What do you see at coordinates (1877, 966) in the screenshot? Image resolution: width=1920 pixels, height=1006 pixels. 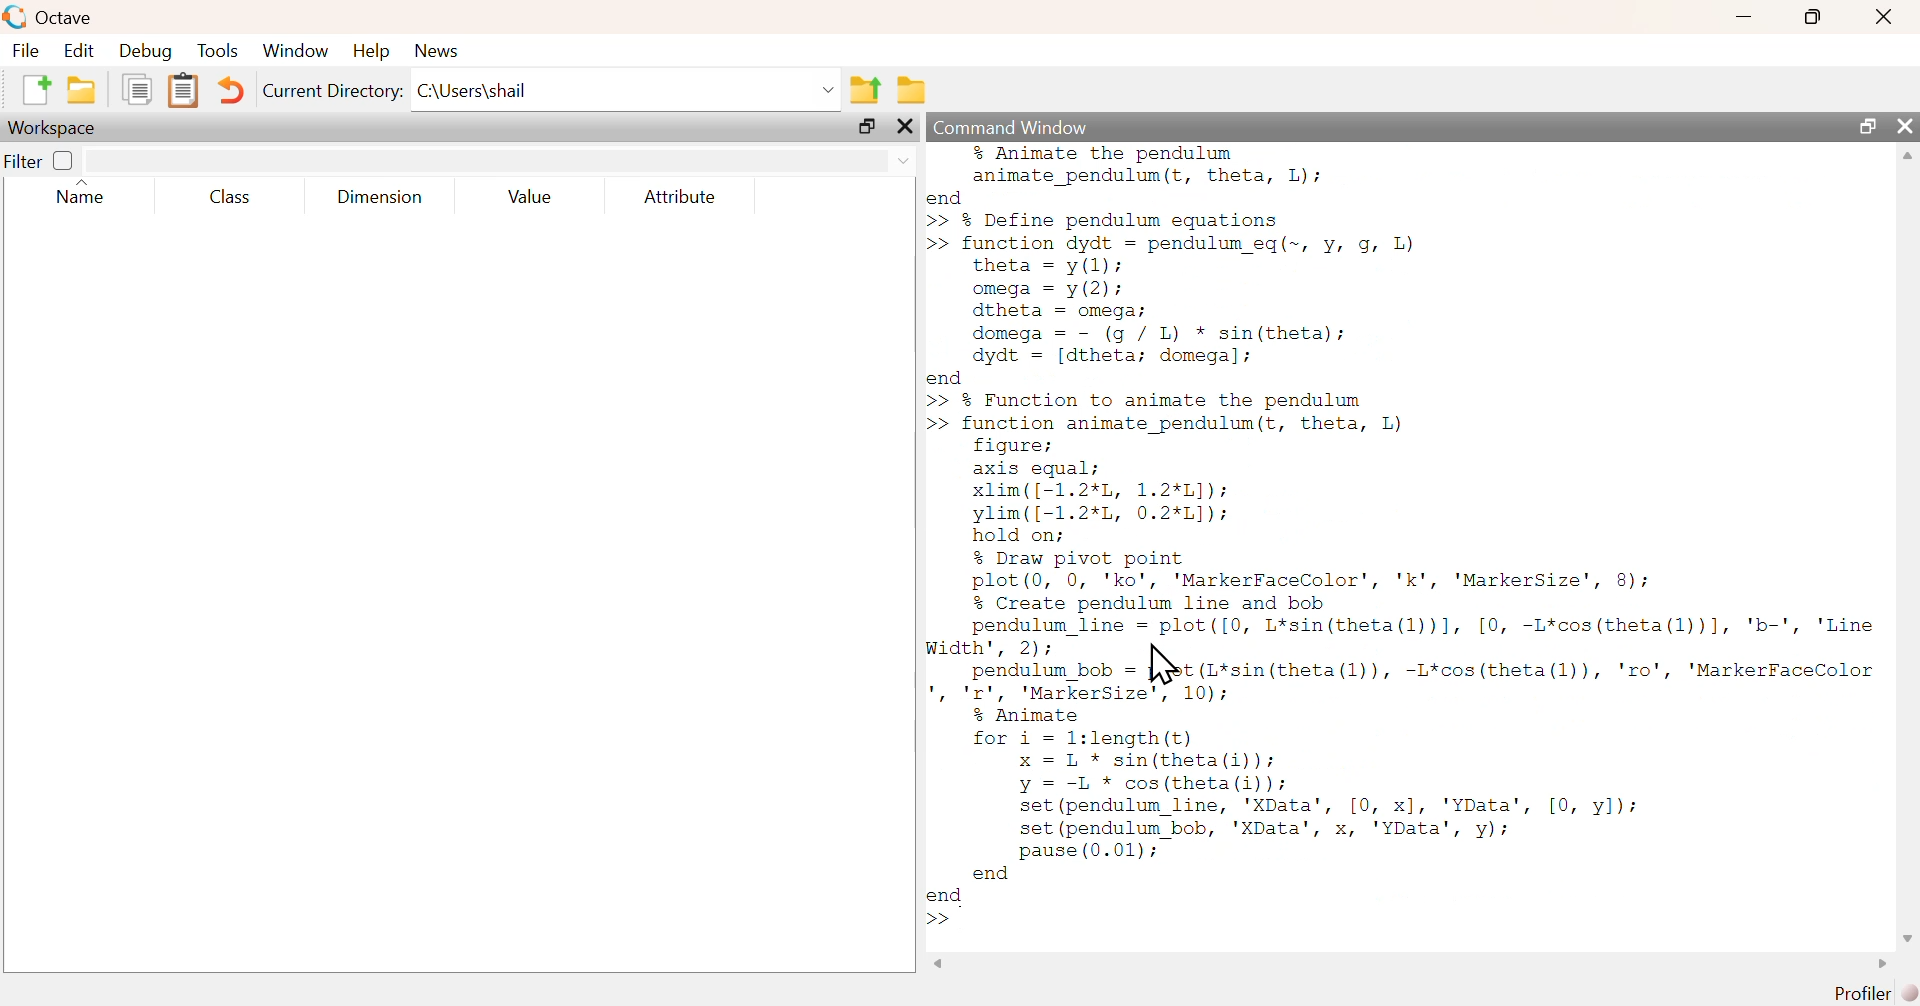 I see `Scroll right` at bounding box center [1877, 966].